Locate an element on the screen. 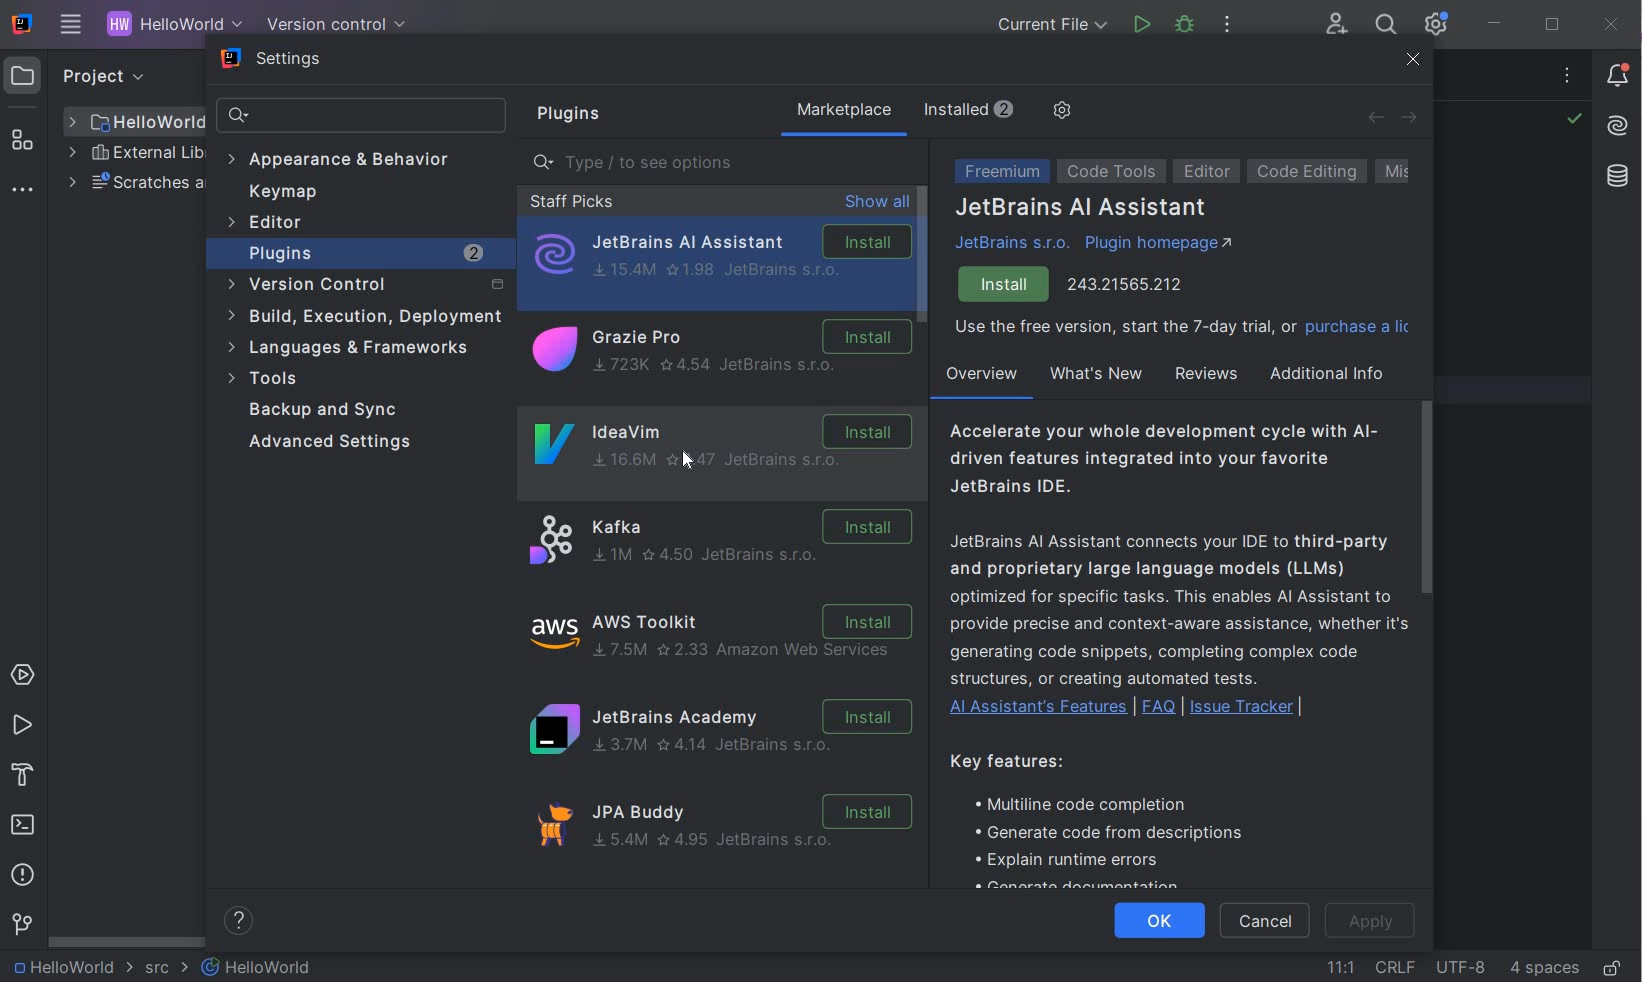 The width and height of the screenshot is (1642, 982). NO PROBLEMS is located at coordinates (1573, 121).